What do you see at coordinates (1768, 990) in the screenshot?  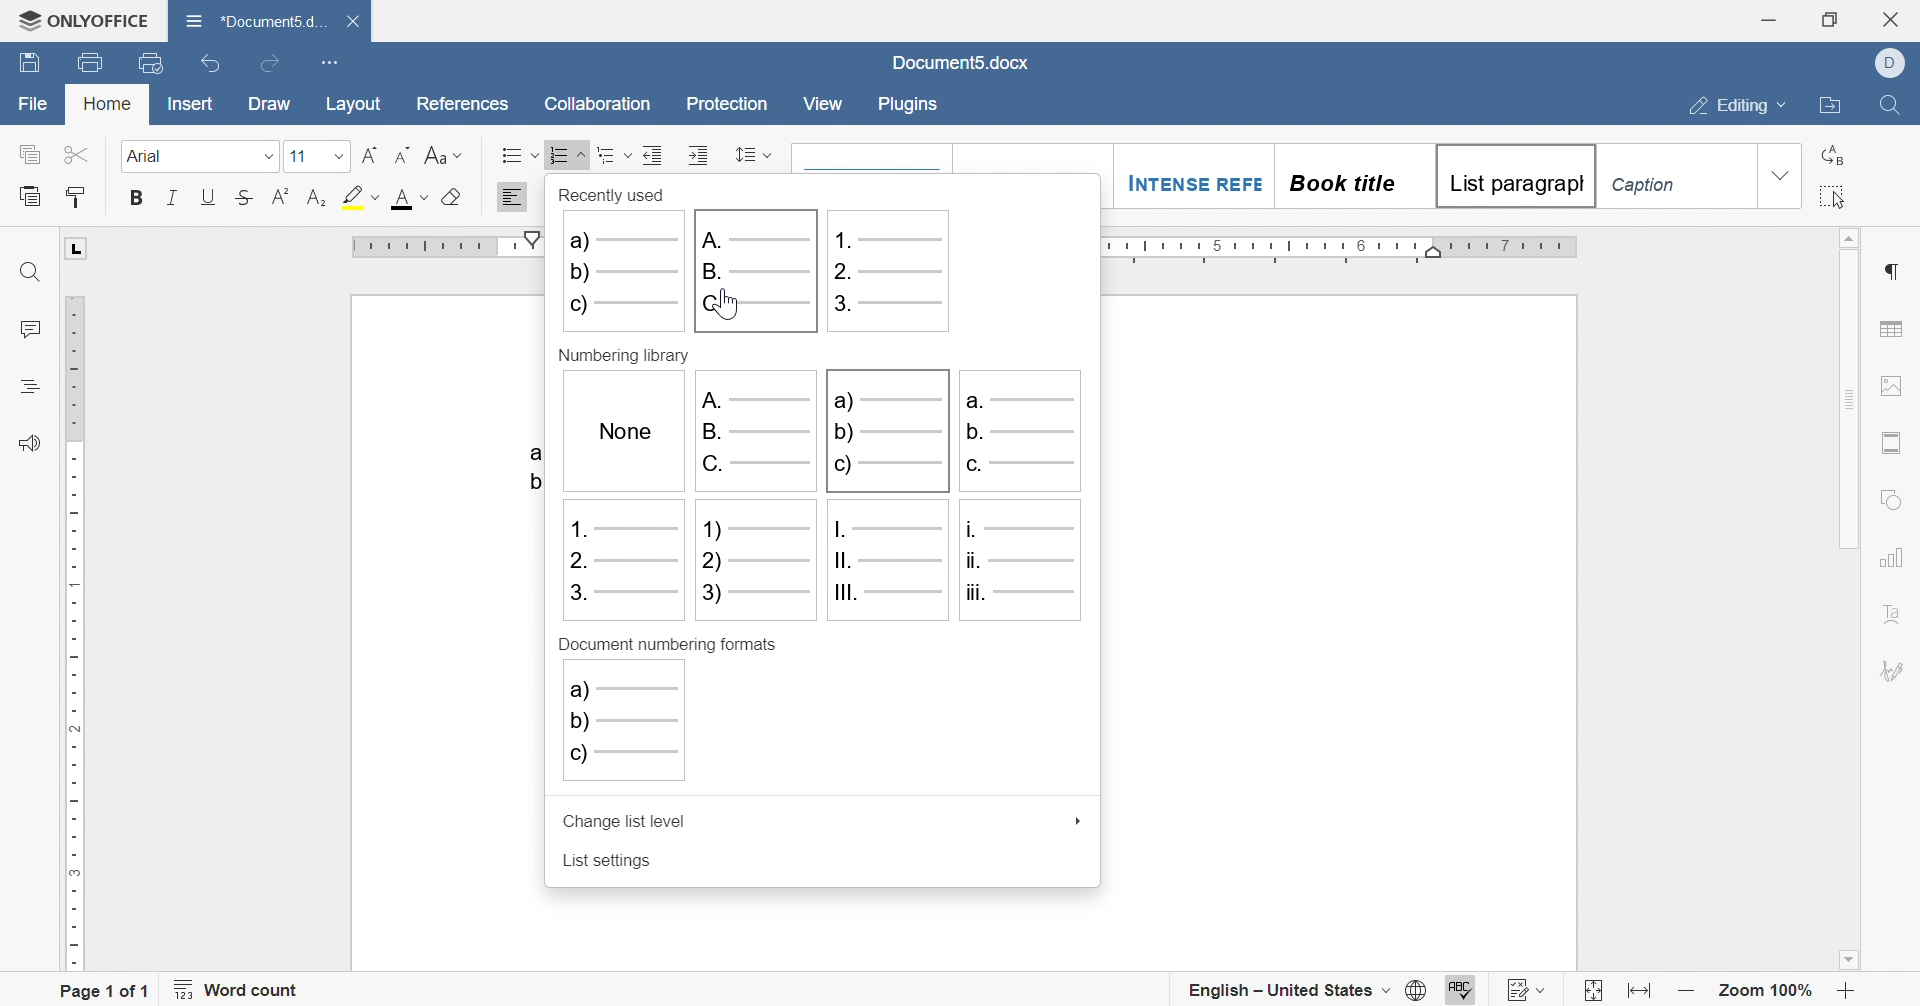 I see `zoom 100%` at bounding box center [1768, 990].